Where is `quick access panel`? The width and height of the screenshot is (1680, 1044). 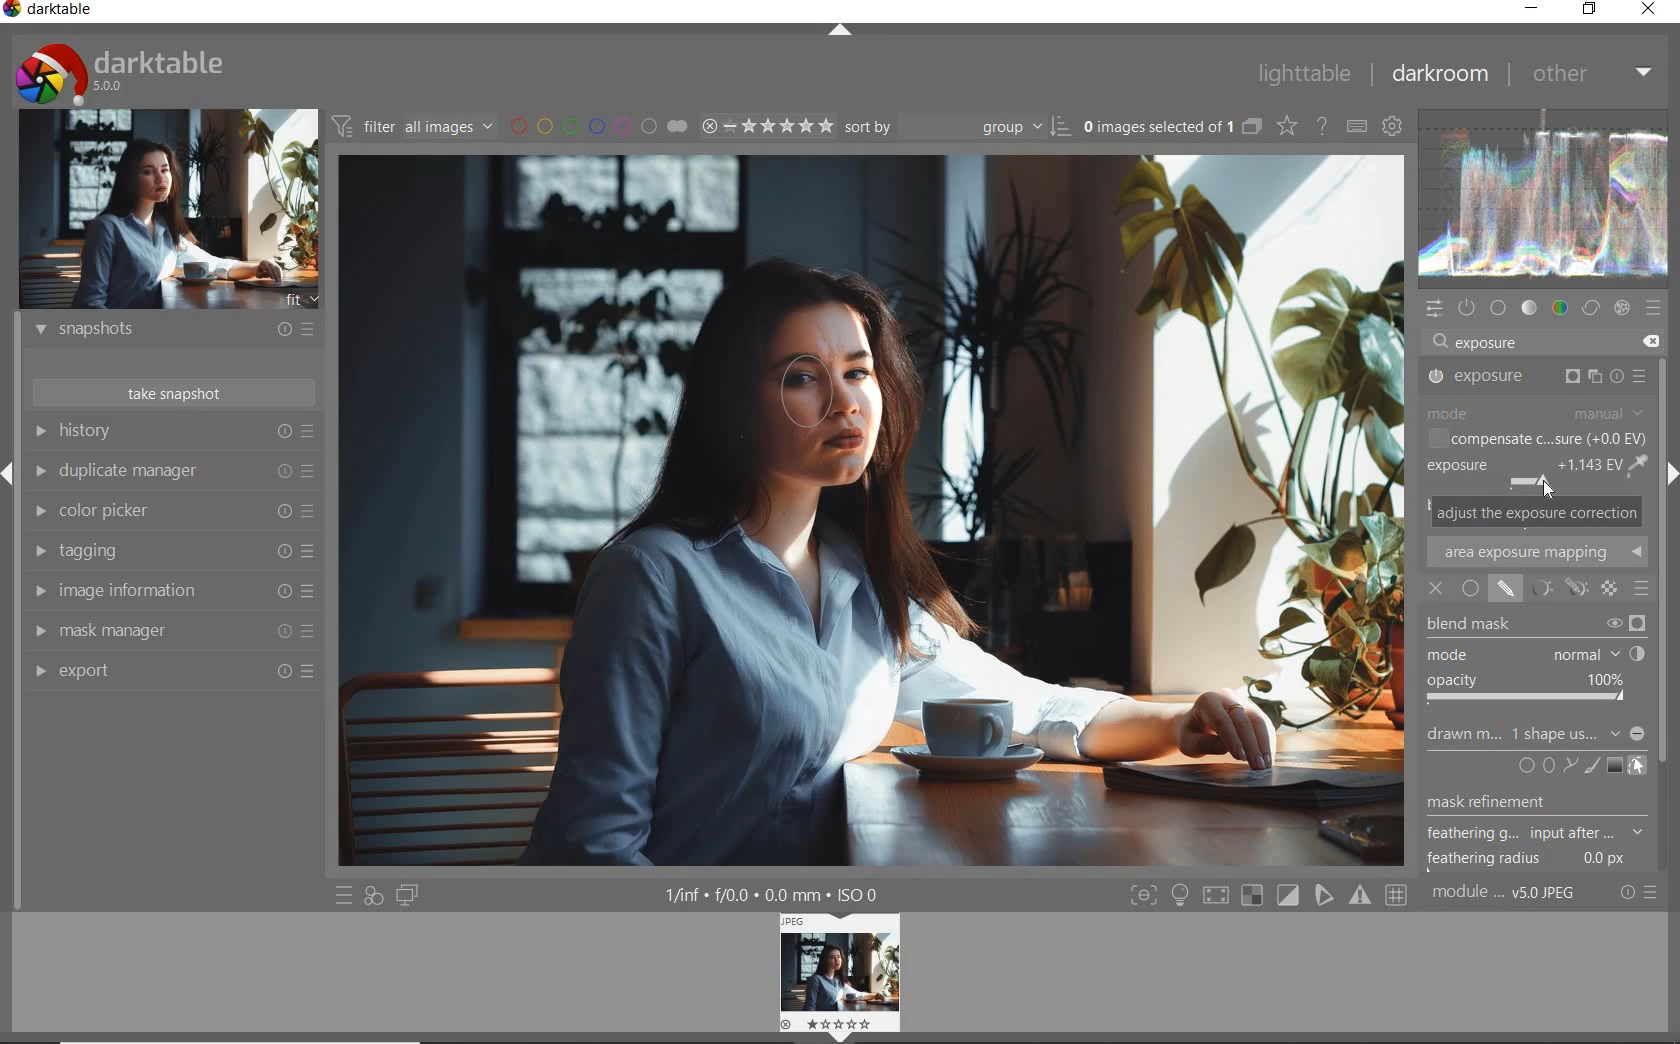
quick access panel is located at coordinates (1435, 309).